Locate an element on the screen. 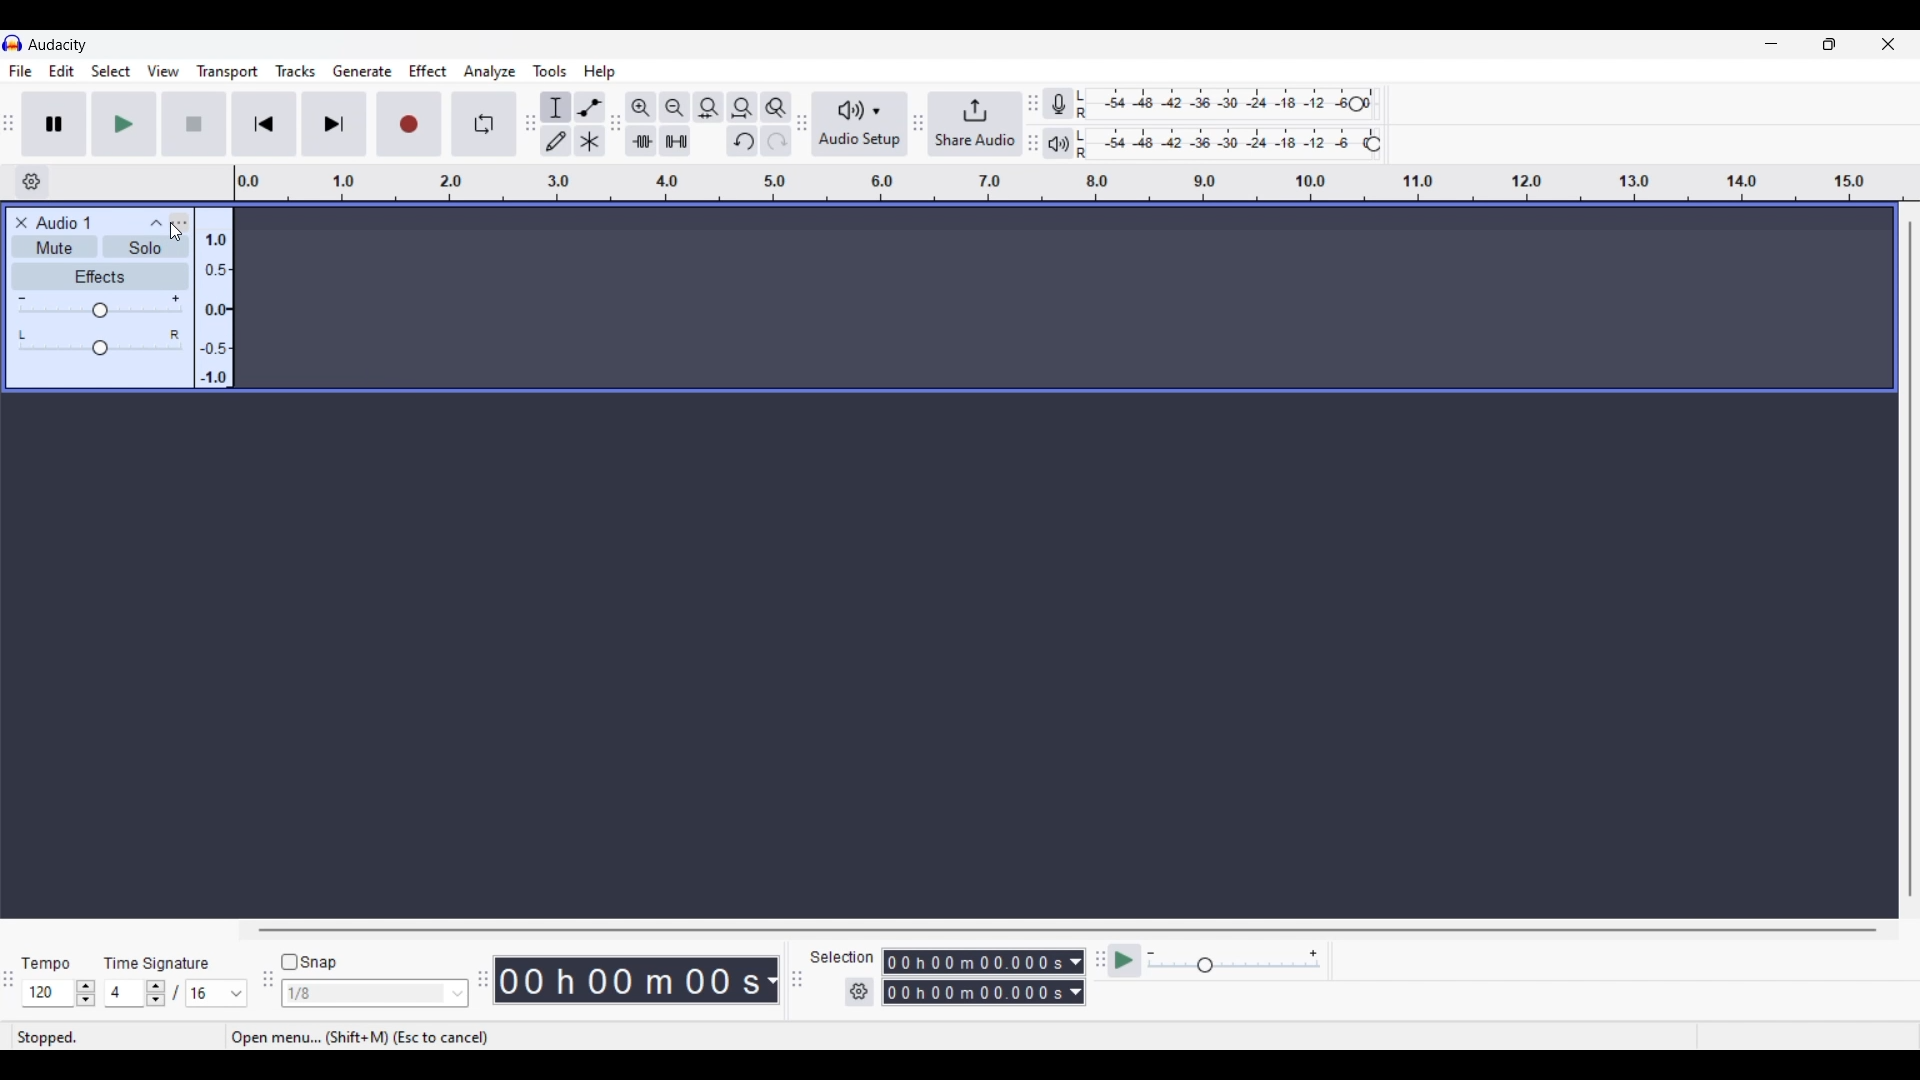  Shows recorded duration is located at coordinates (628, 980).